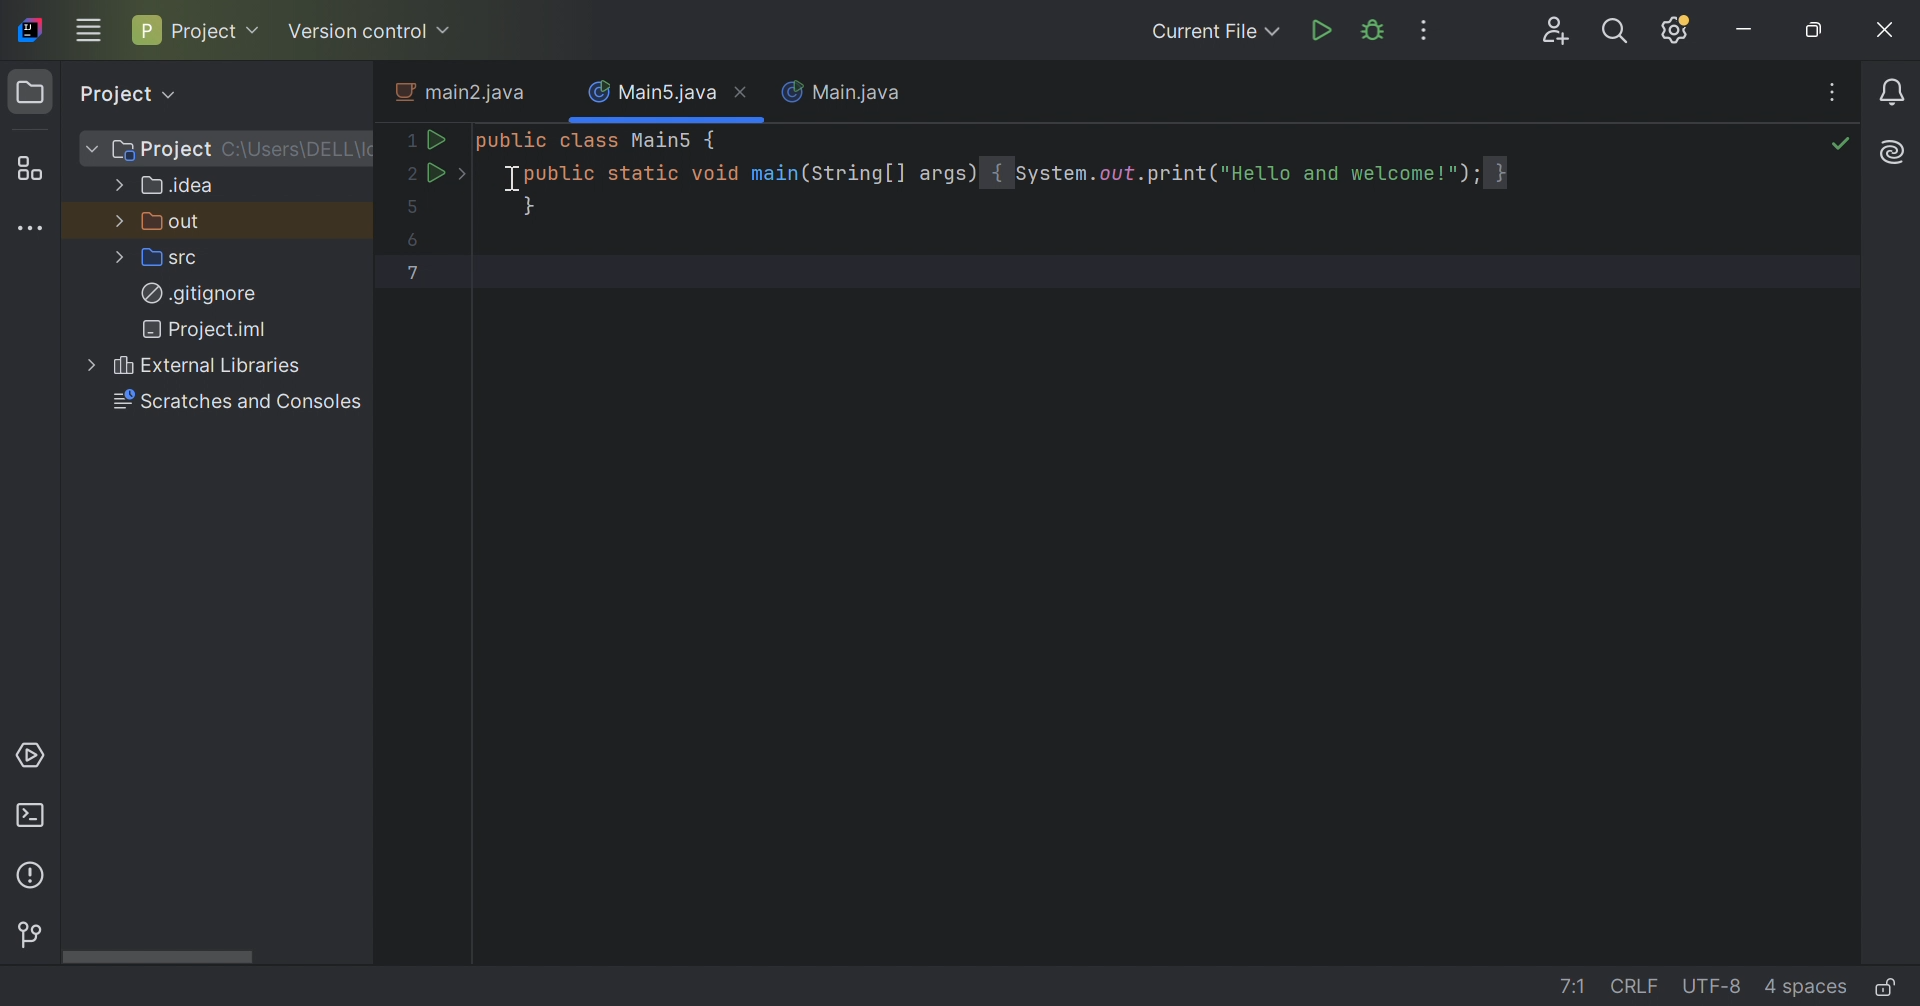 The height and width of the screenshot is (1006, 1920). I want to click on }, so click(532, 206).